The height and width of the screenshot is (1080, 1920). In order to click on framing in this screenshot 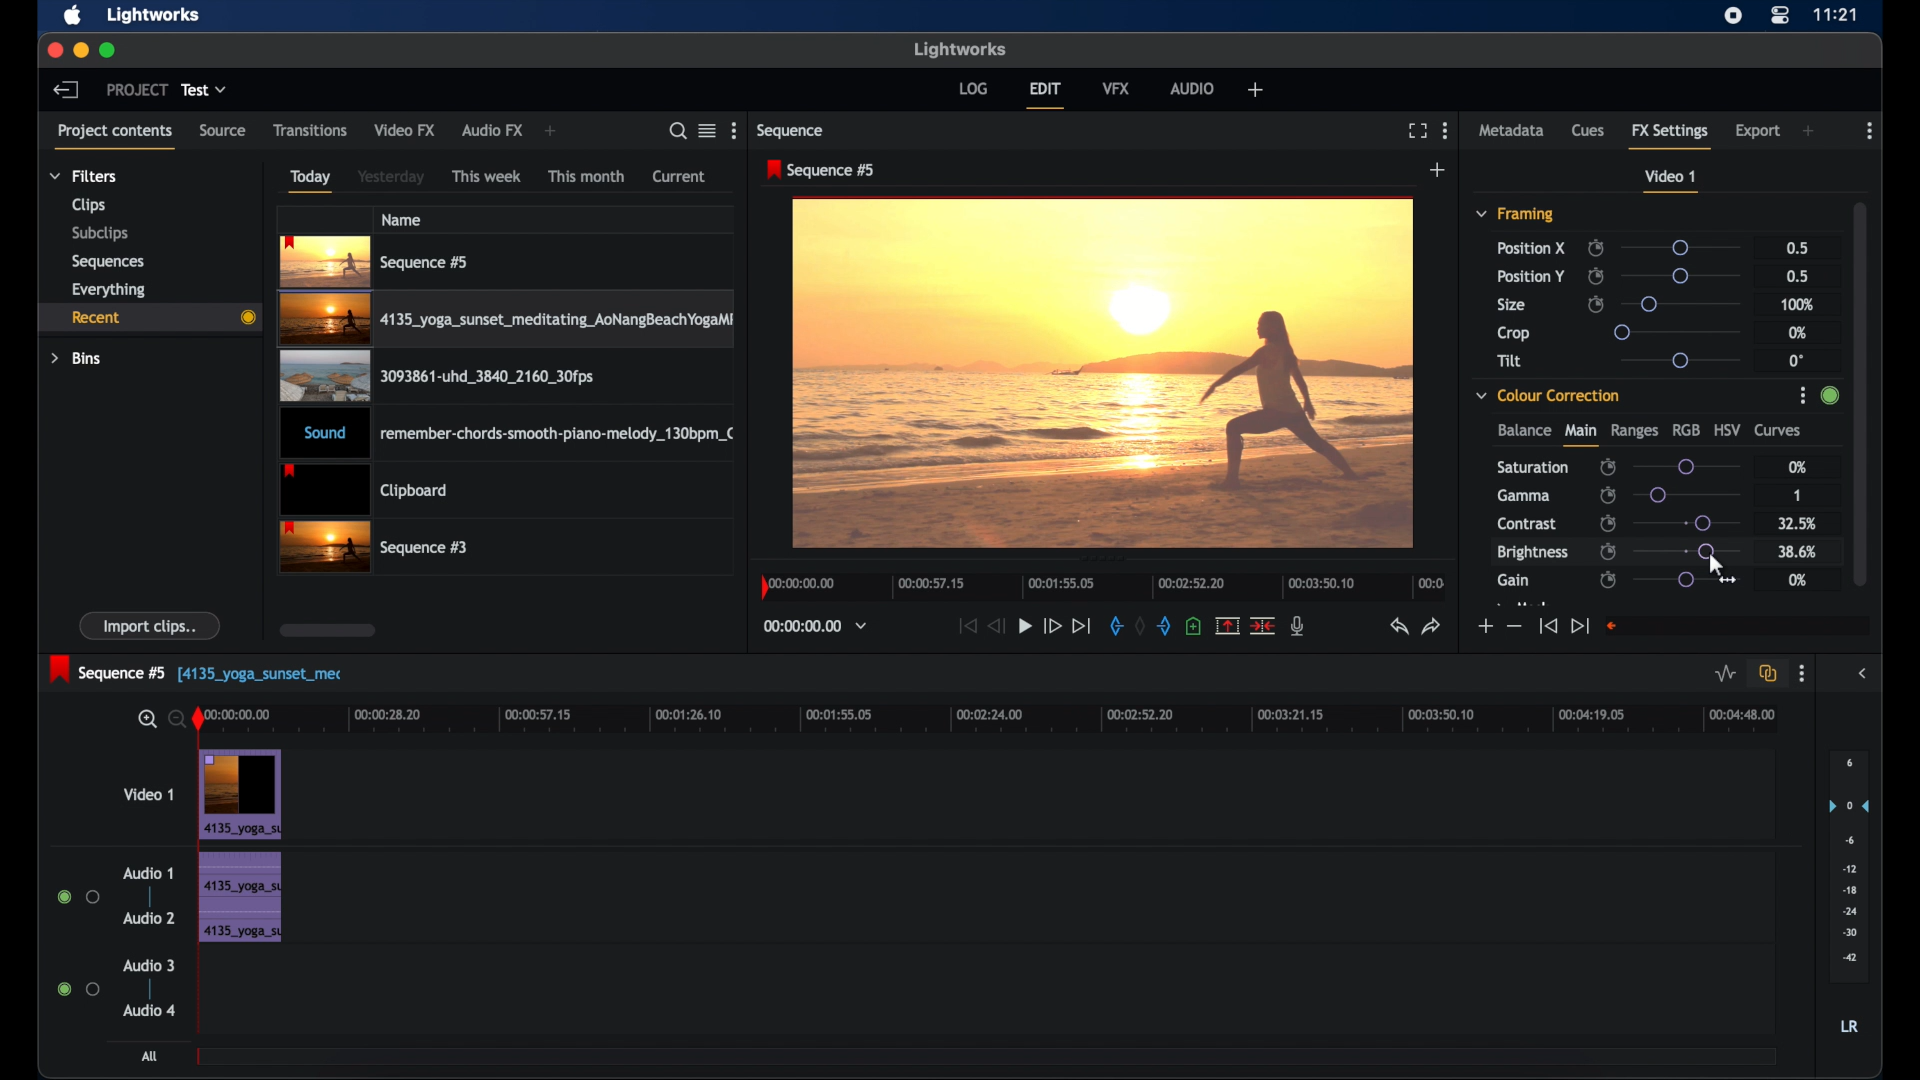, I will do `click(1514, 213)`.